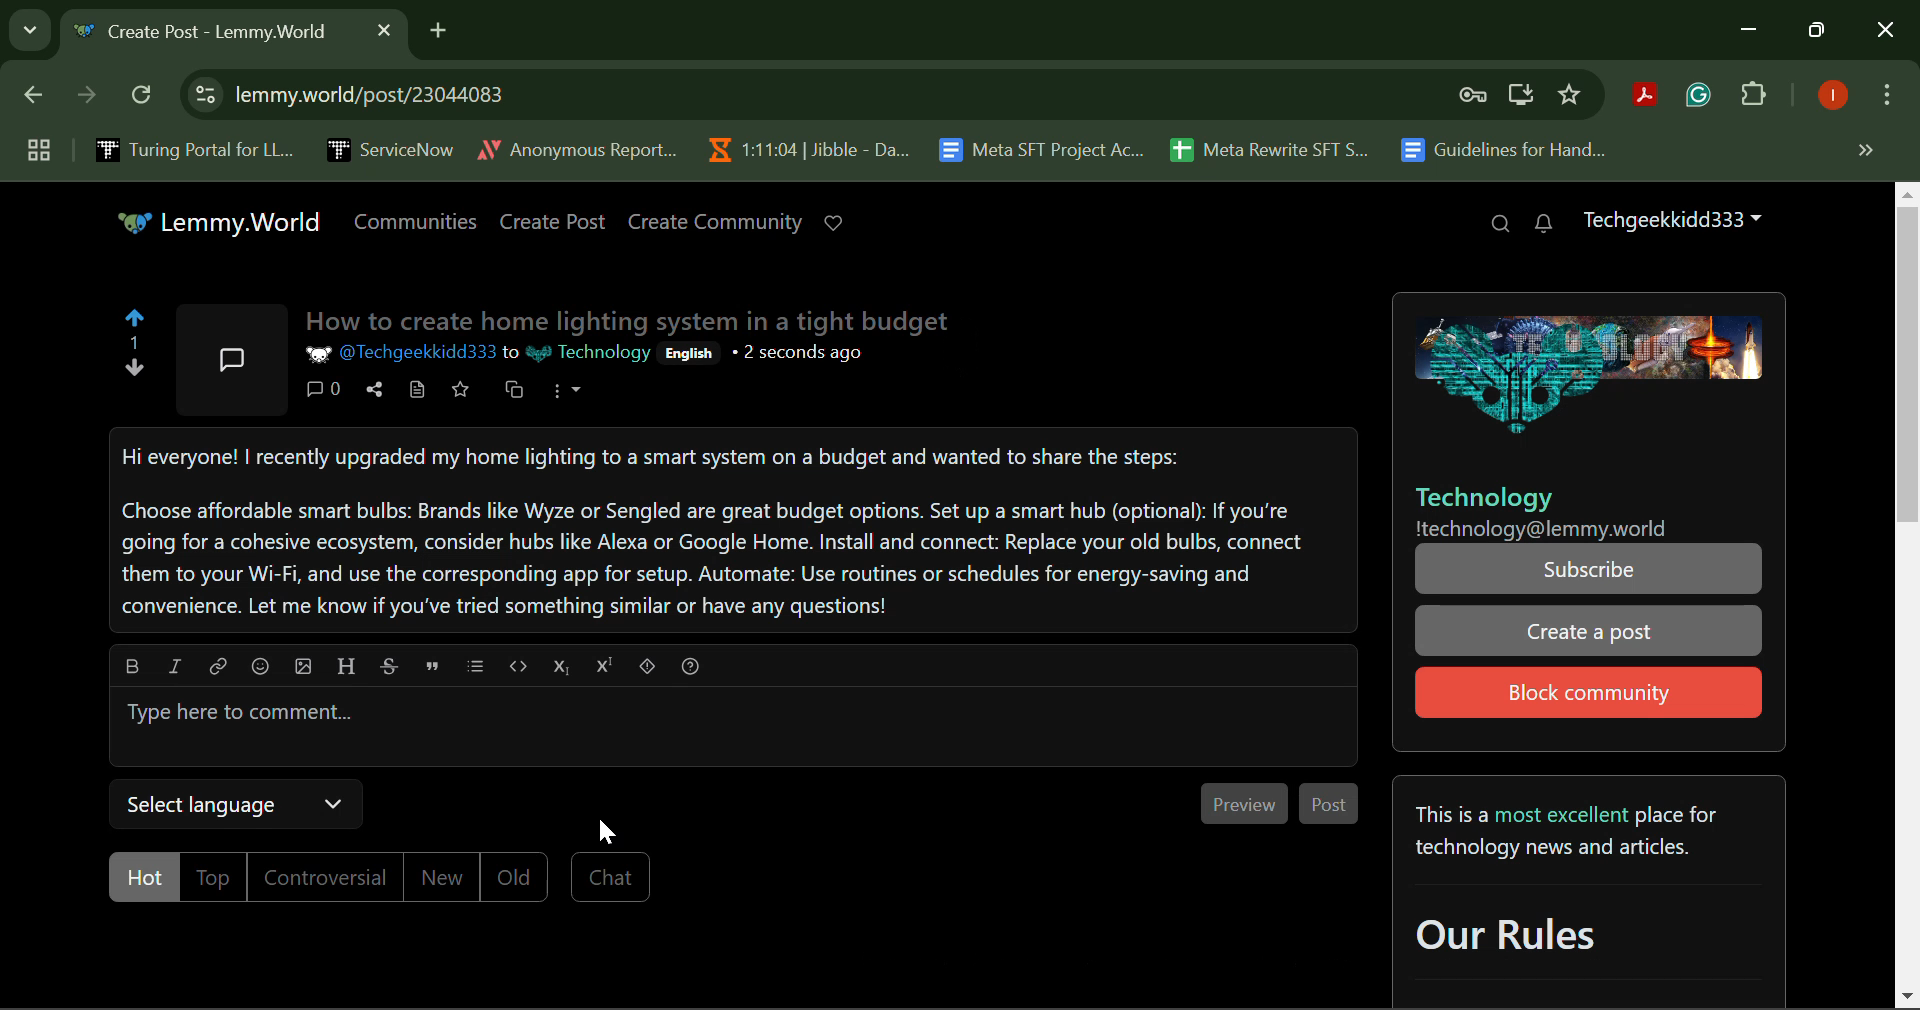  I want to click on Close Tab, so click(384, 29).